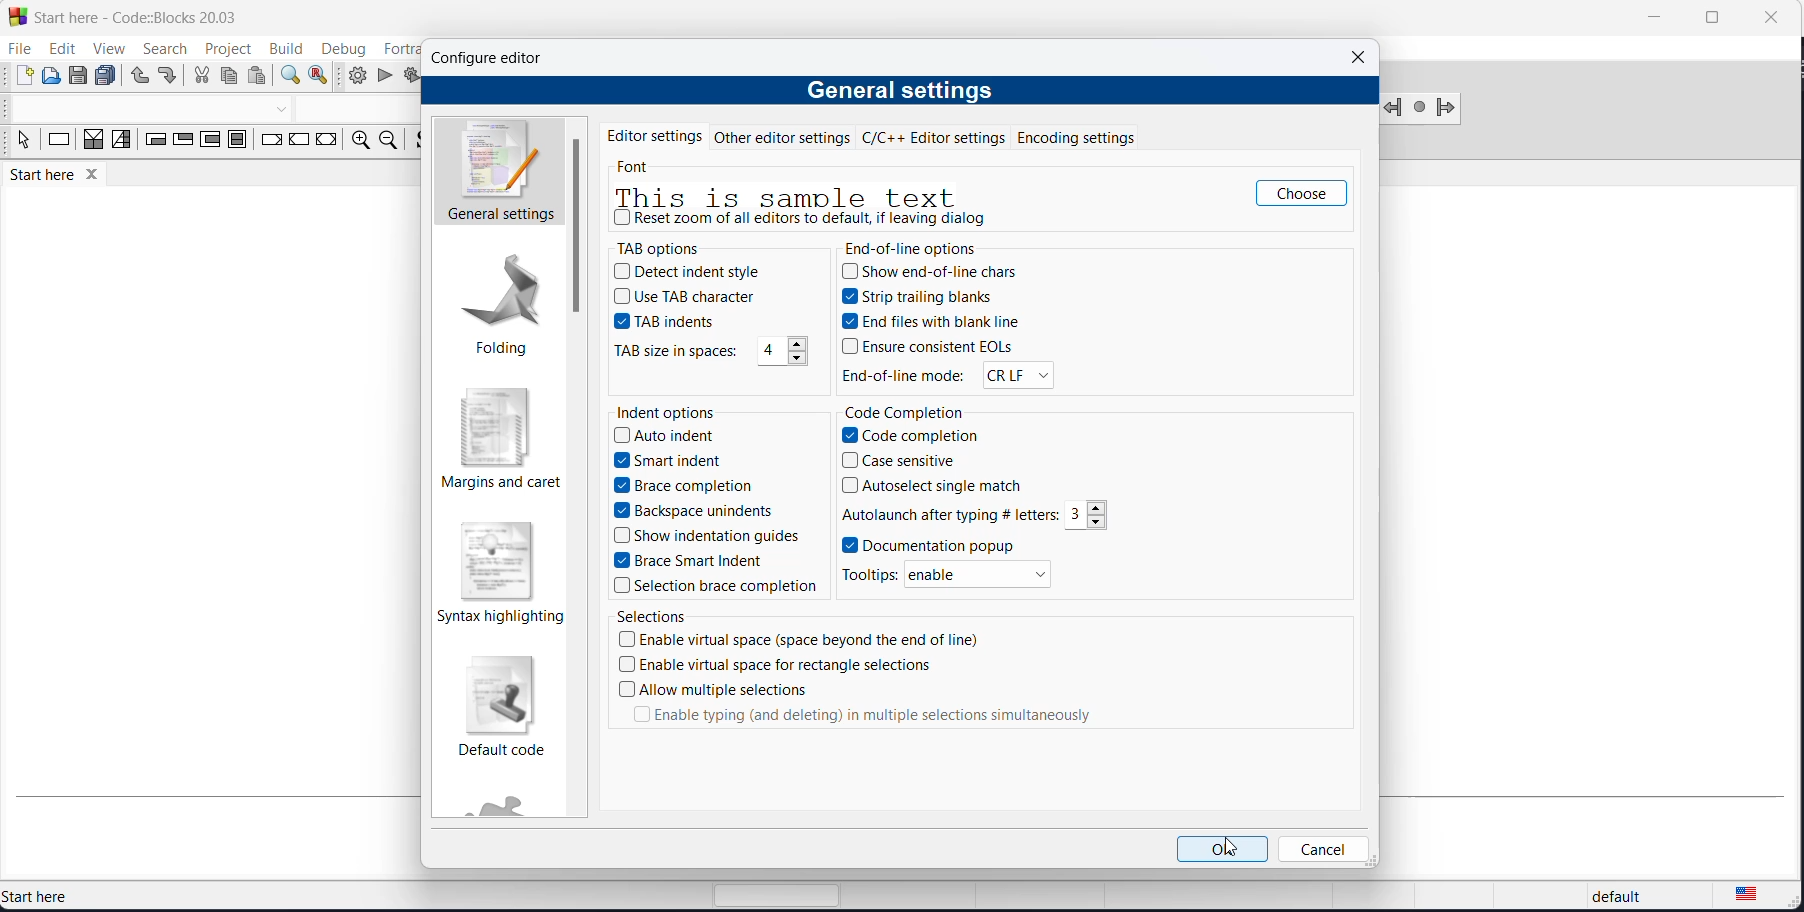  Describe the element at coordinates (949, 515) in the screenshot. I see `autolaunch values` at that location.